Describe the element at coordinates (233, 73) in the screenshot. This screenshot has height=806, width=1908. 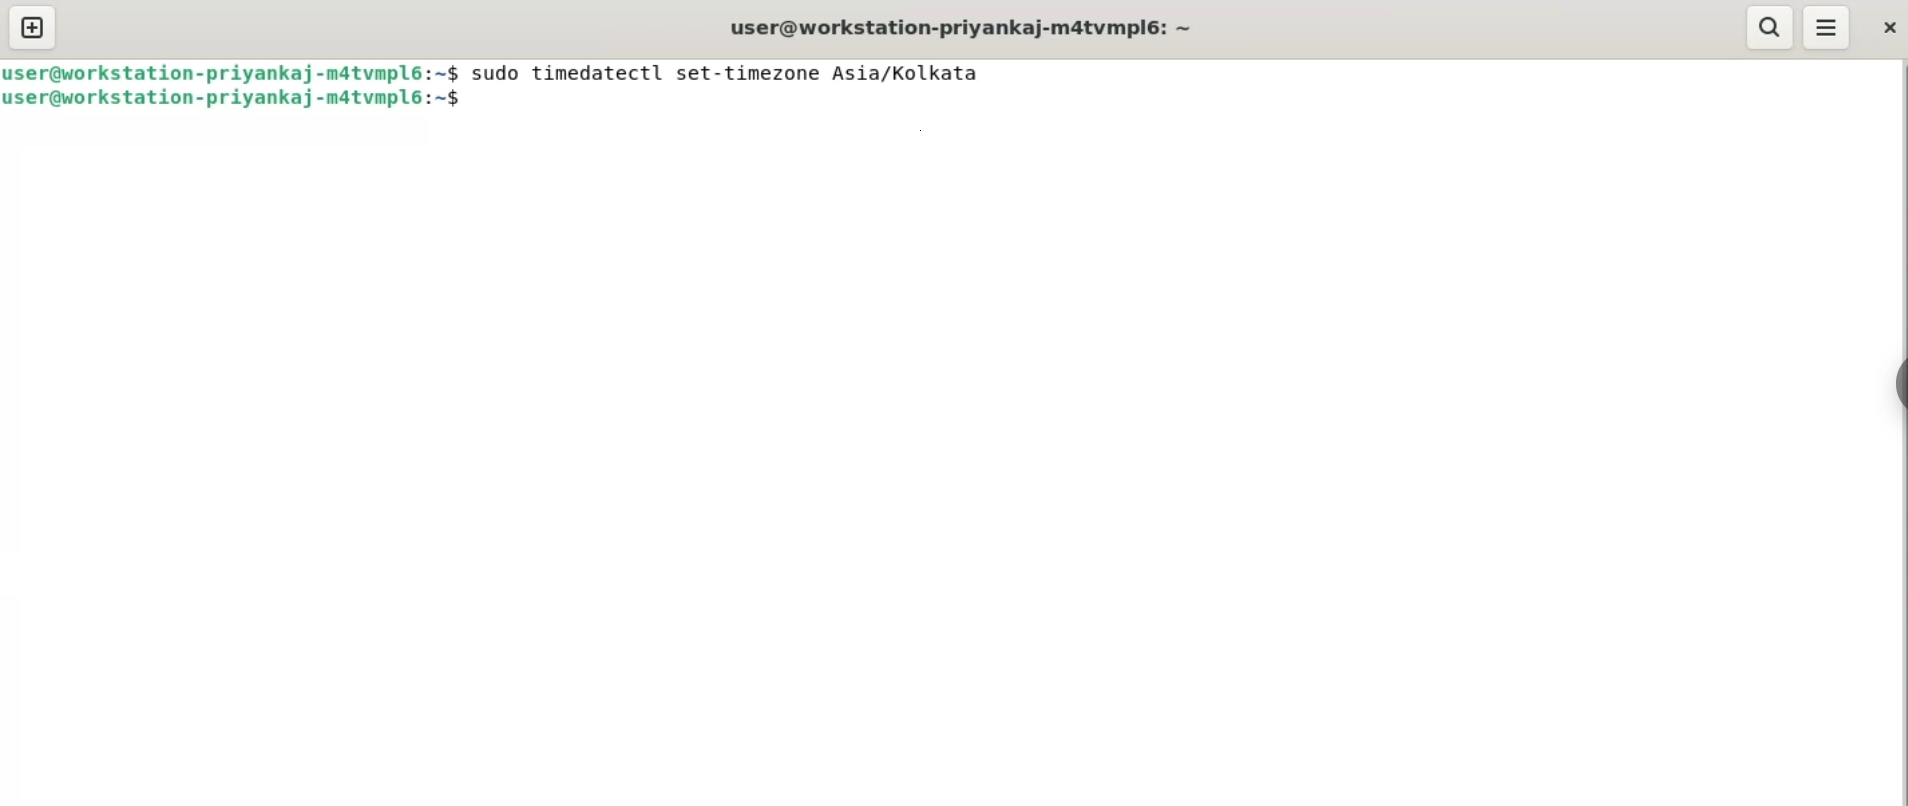
I see `user@workstation-priyankaj-matvmplé:~$` at that location.